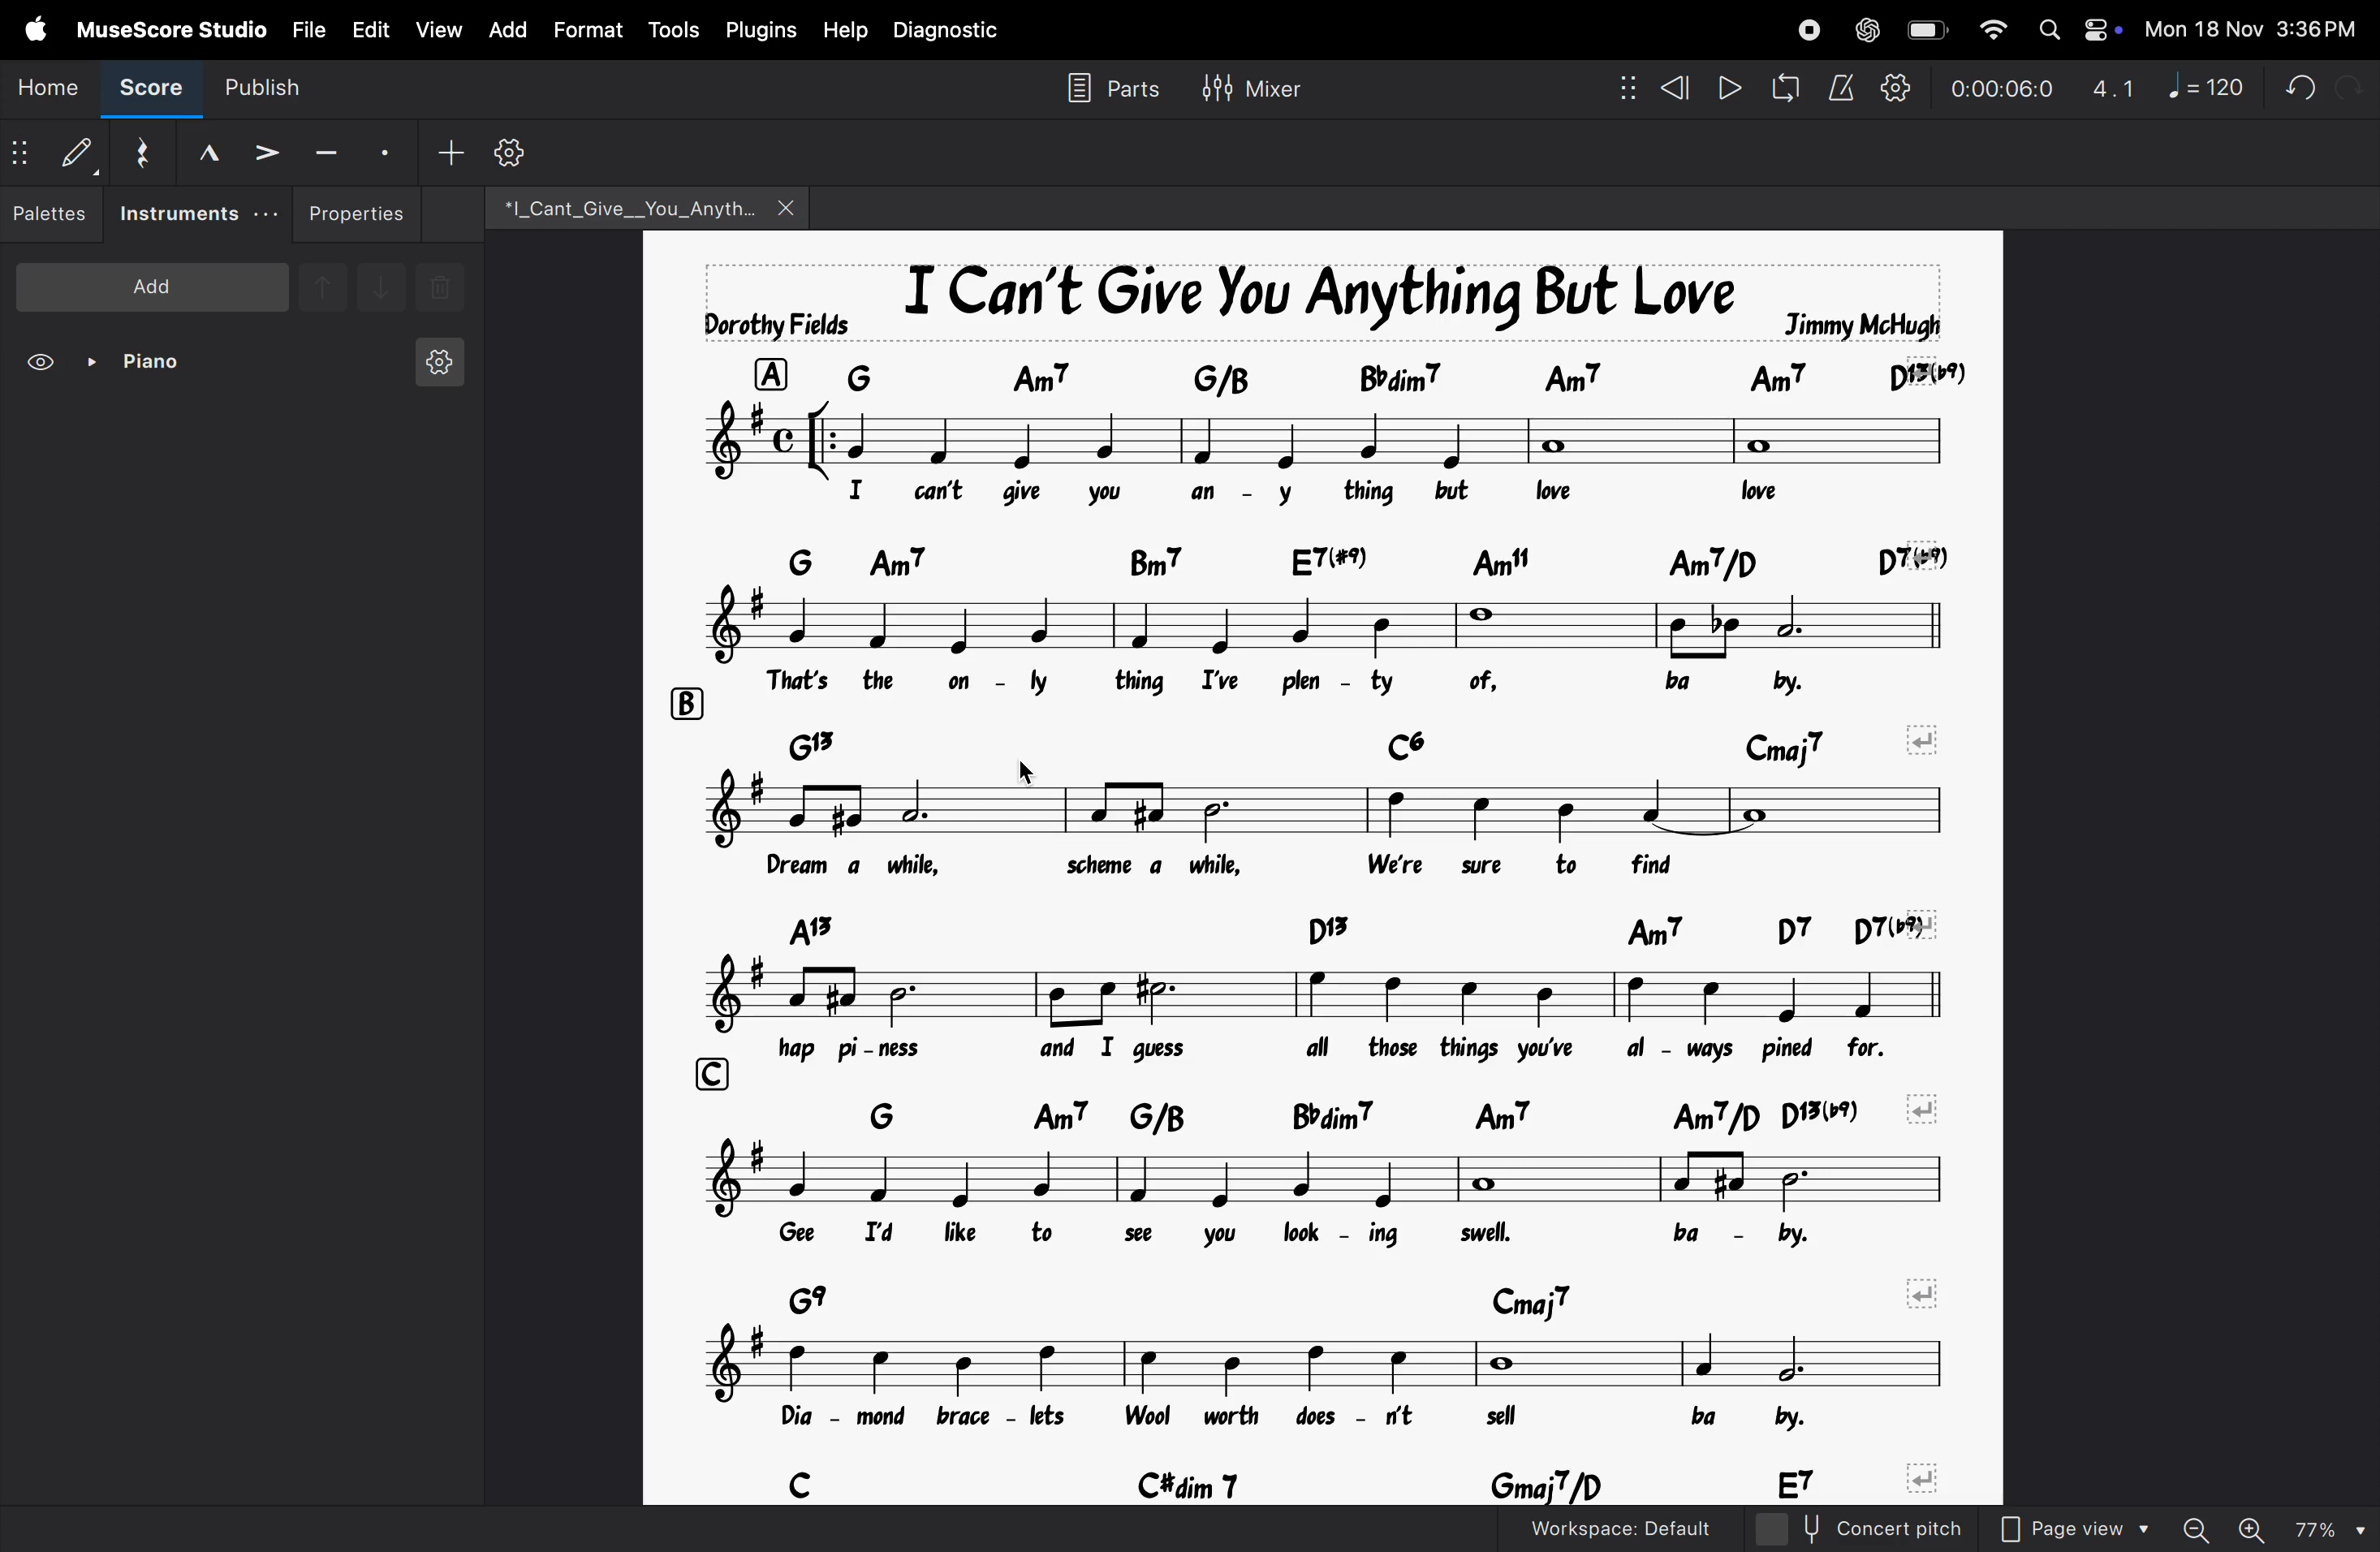 Image resolution: width=2380 pixels, height=1552 pixels. Describe the element at coordinates (2074, 29) in the screenshot. I see `apple widgets` at that location.